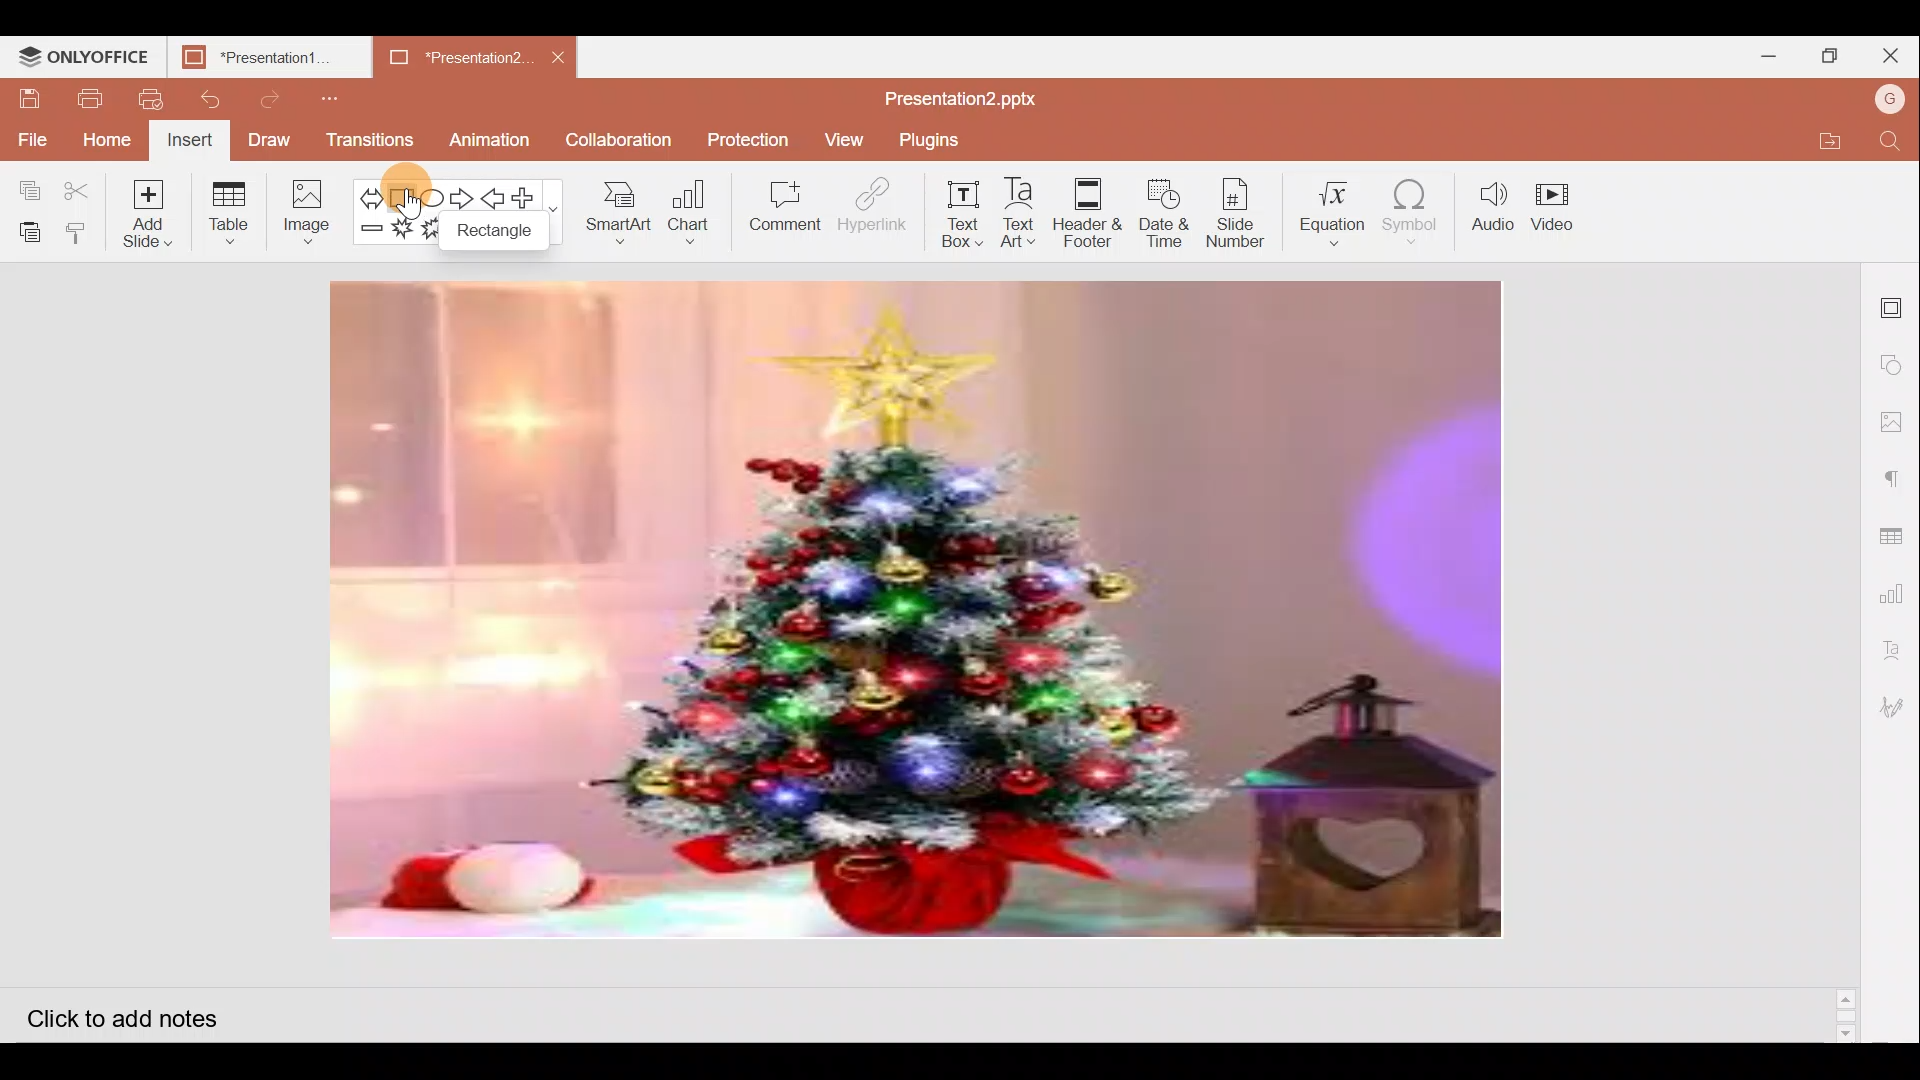  What do you see at coordinates (80, 232) in the screenshot?
I see `Copy style` at bounding box center [80, 232].